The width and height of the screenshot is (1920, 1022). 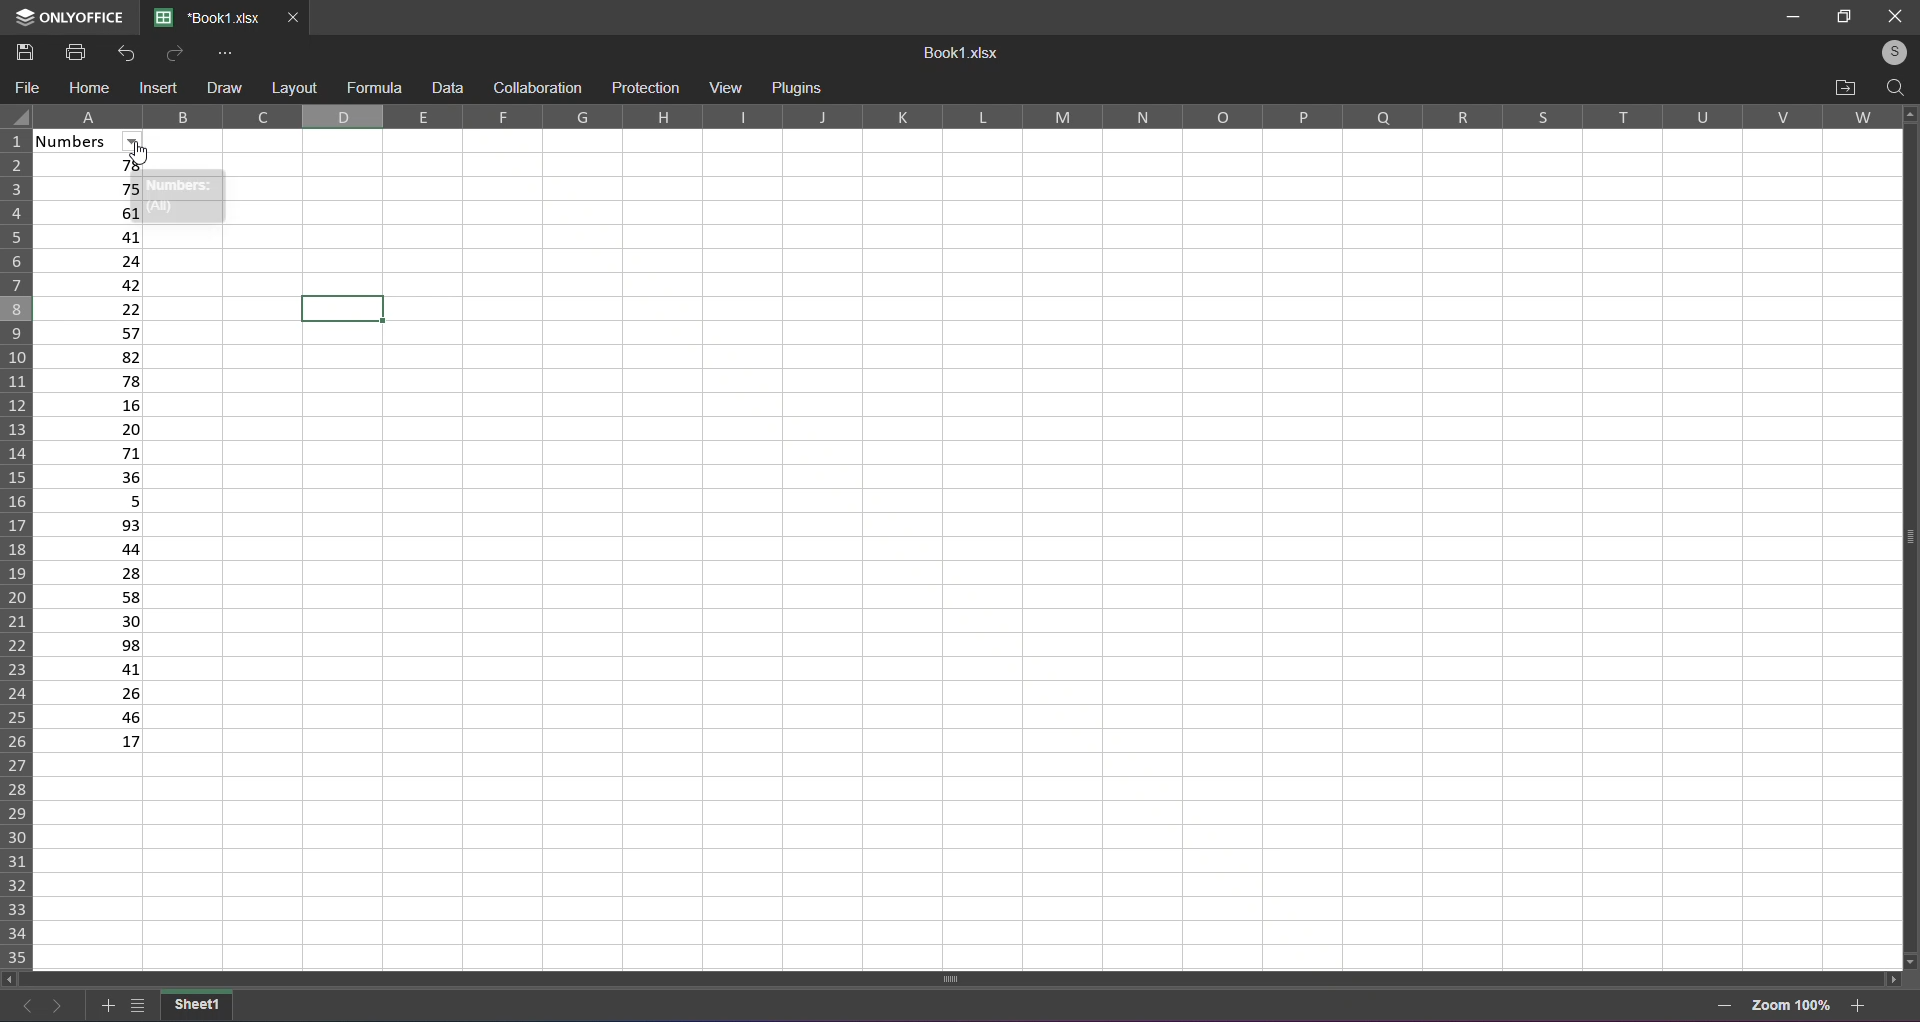 I want to click on 78, so click(x=94, y=379).